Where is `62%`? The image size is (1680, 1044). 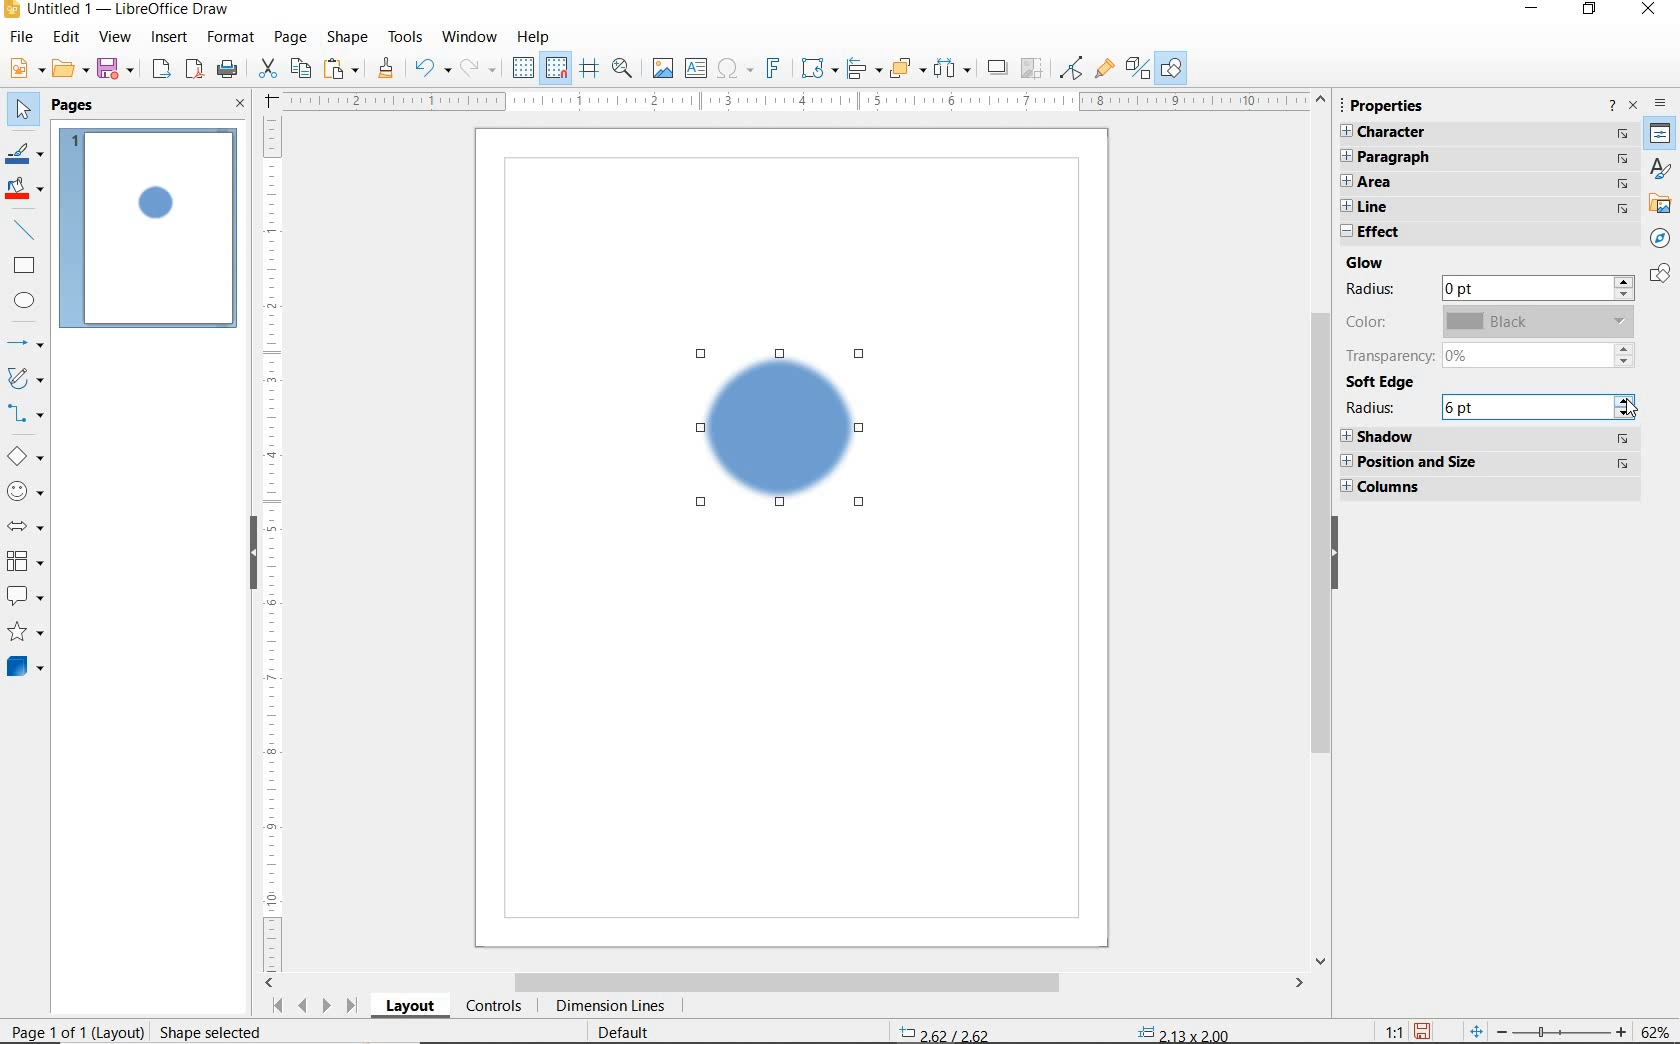 62% is located at coordinates (1660, 1031).